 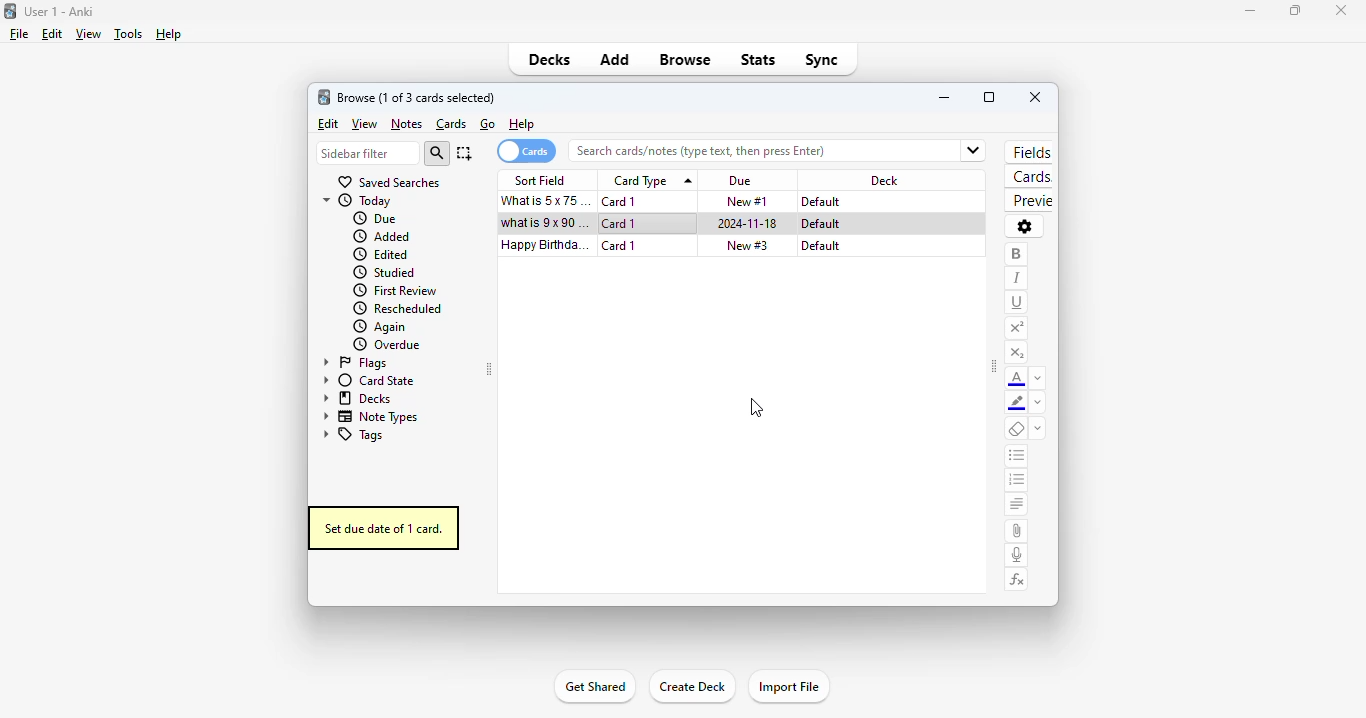 I want to click on file, so click(x=19, y=34).